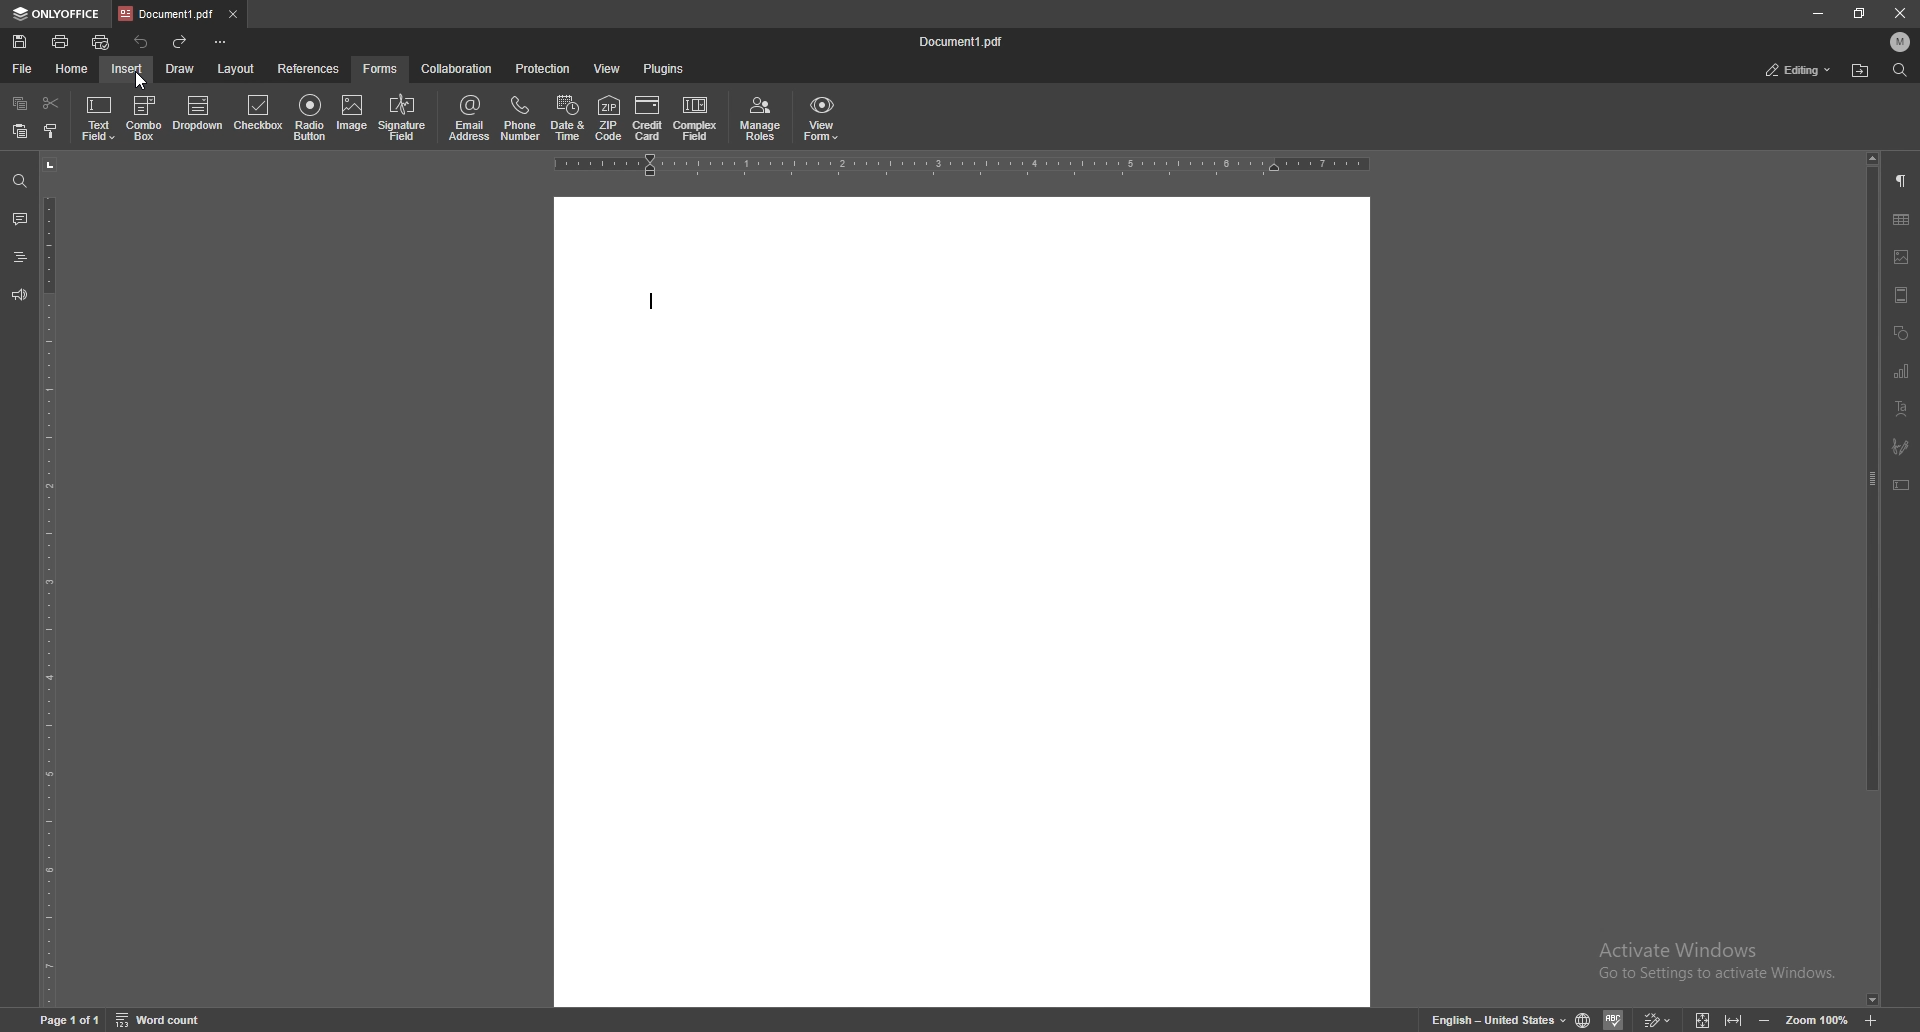 This screenshot has height=1032, width=1920. What do you see at coordinates (1872, 1020) in the screenshot?
I see `zoom in` at bounding box center [1872, 1020].